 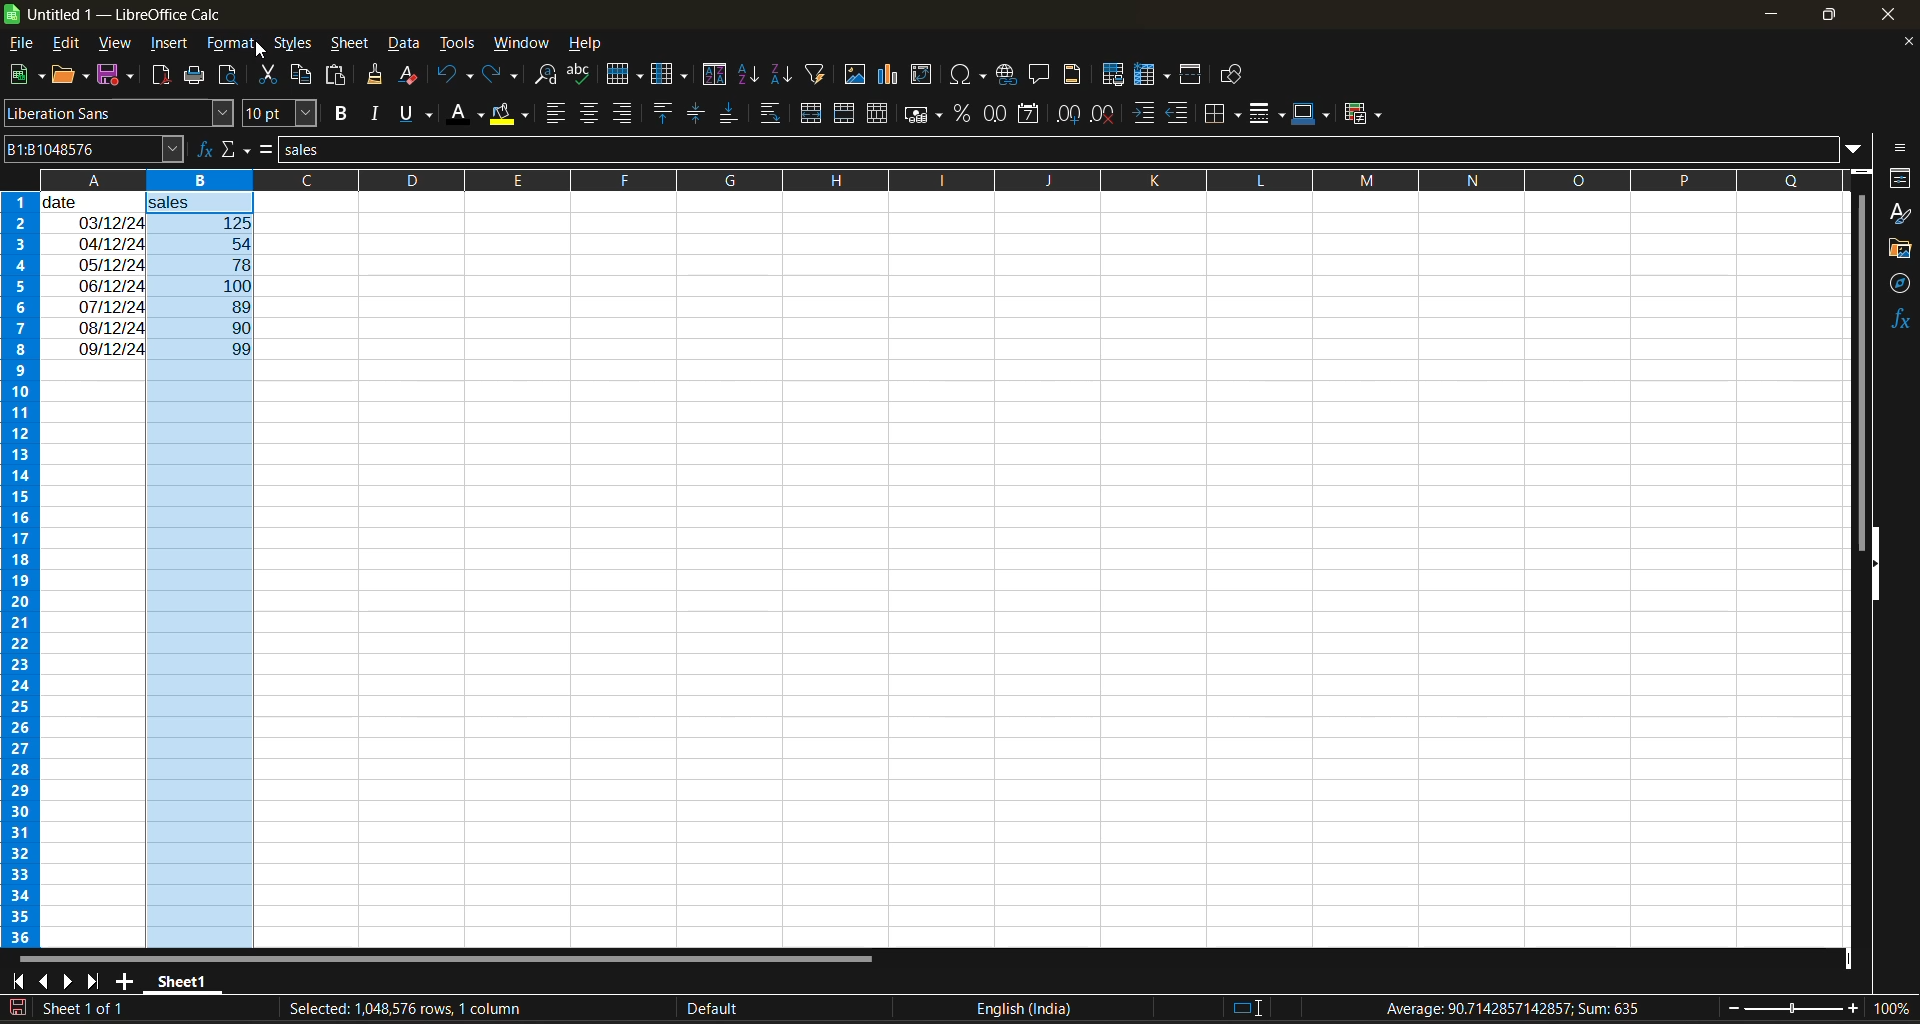 What do you see at coordinates (582, 74) in the screenshot?
I see `spelling` at bounding box center [582, 74].